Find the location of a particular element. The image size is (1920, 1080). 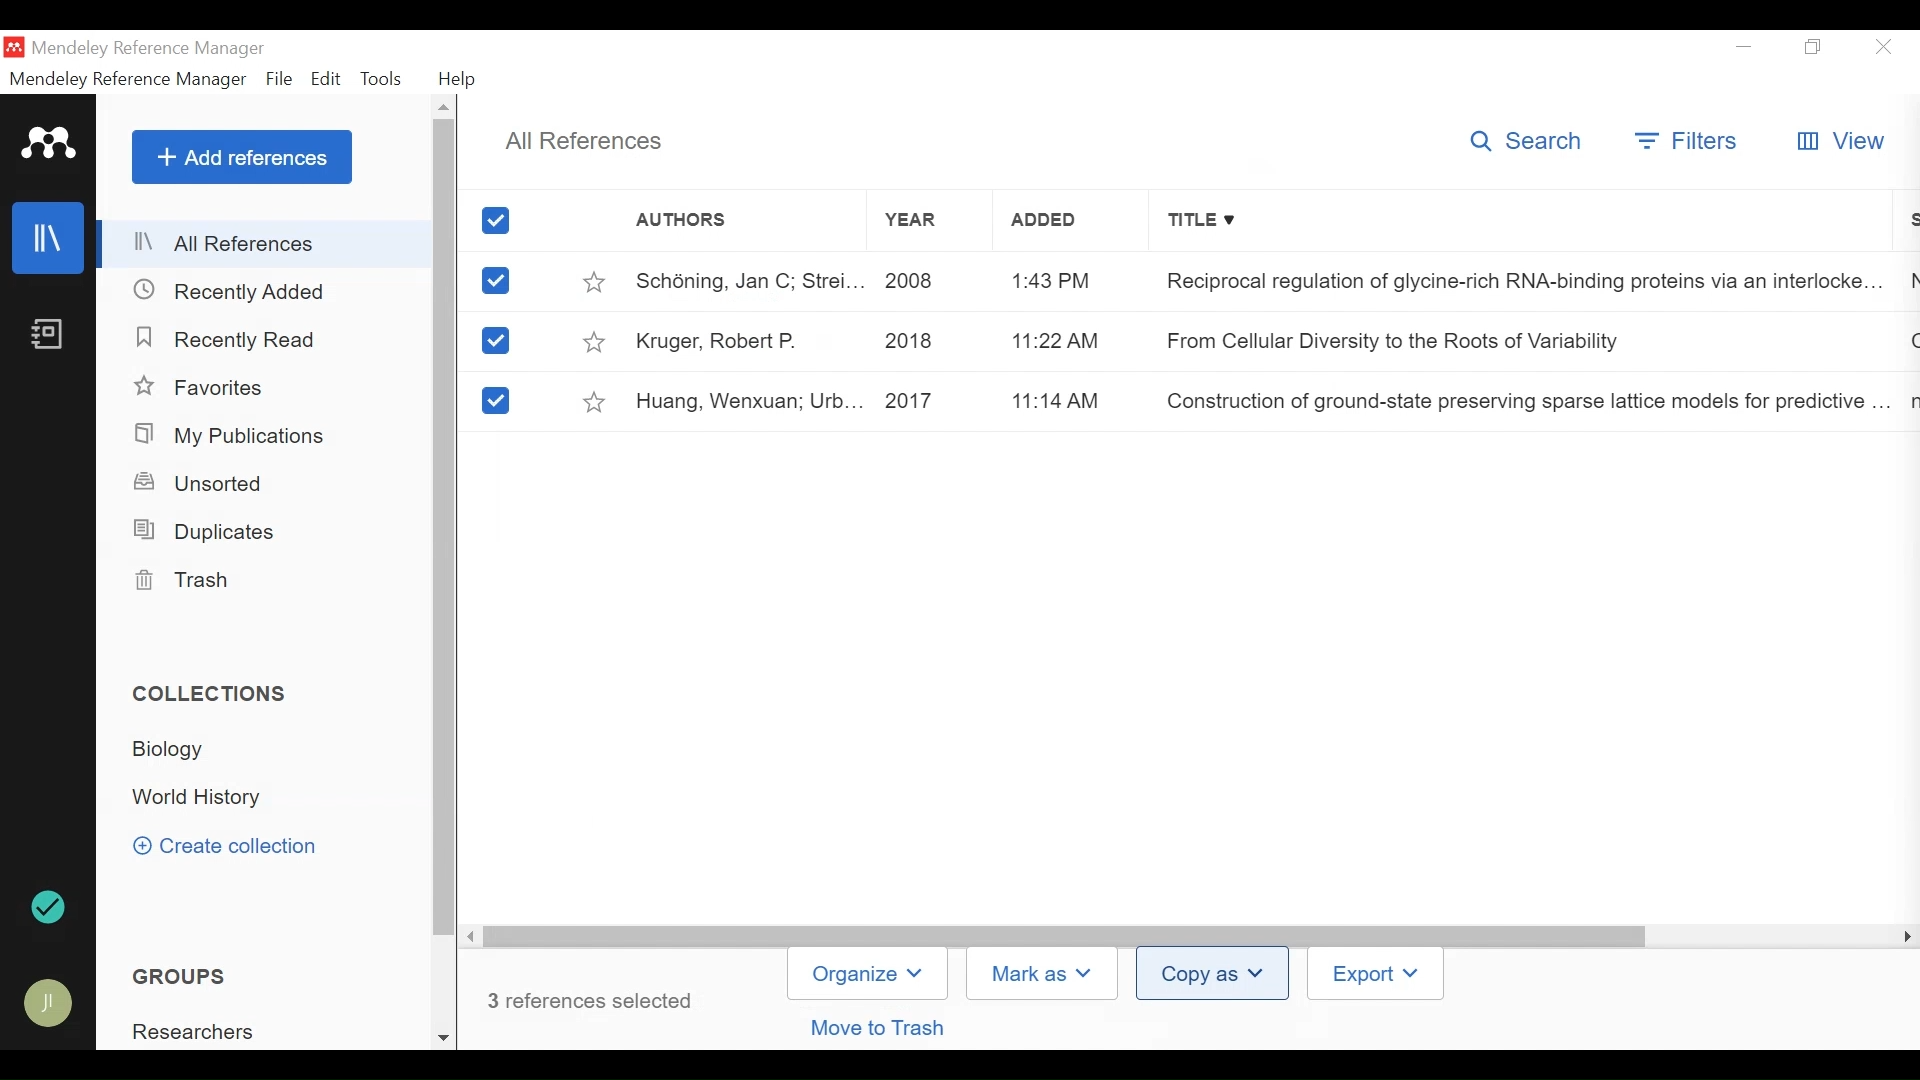

Mendeley Logo is located at coordinates (49, 146).